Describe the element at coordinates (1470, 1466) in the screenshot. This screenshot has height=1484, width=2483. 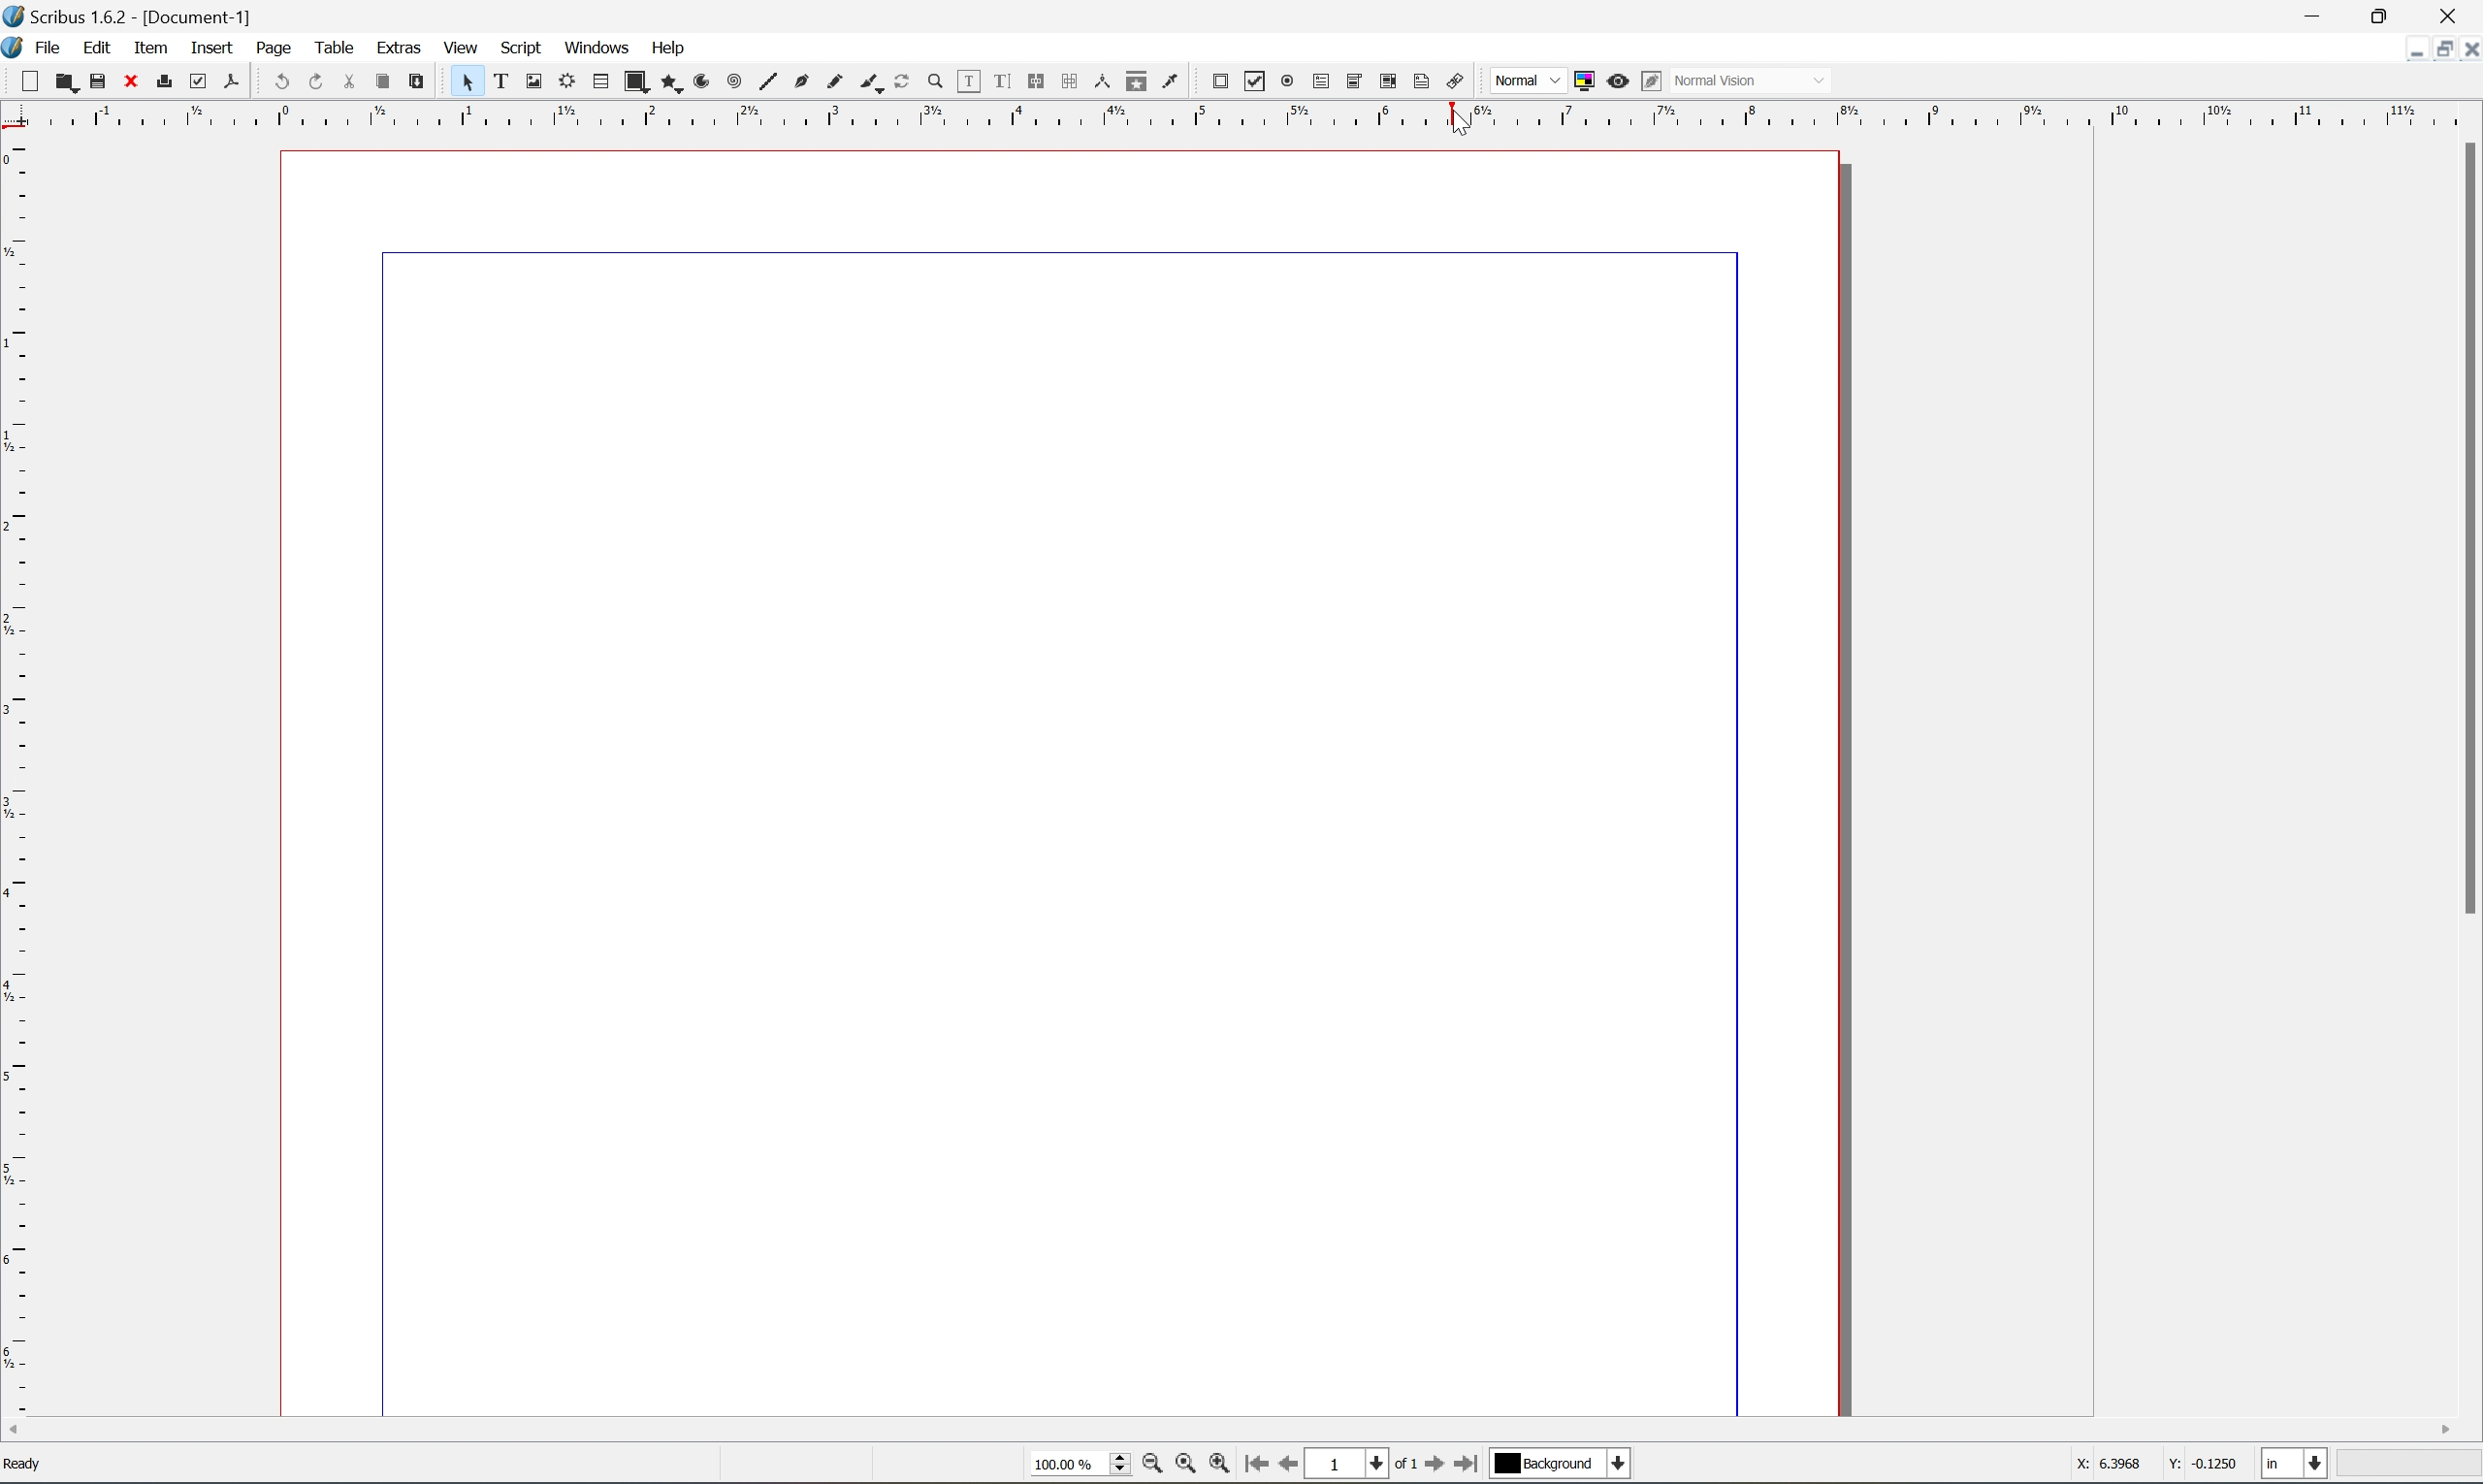
I see `go to last page` at that location.